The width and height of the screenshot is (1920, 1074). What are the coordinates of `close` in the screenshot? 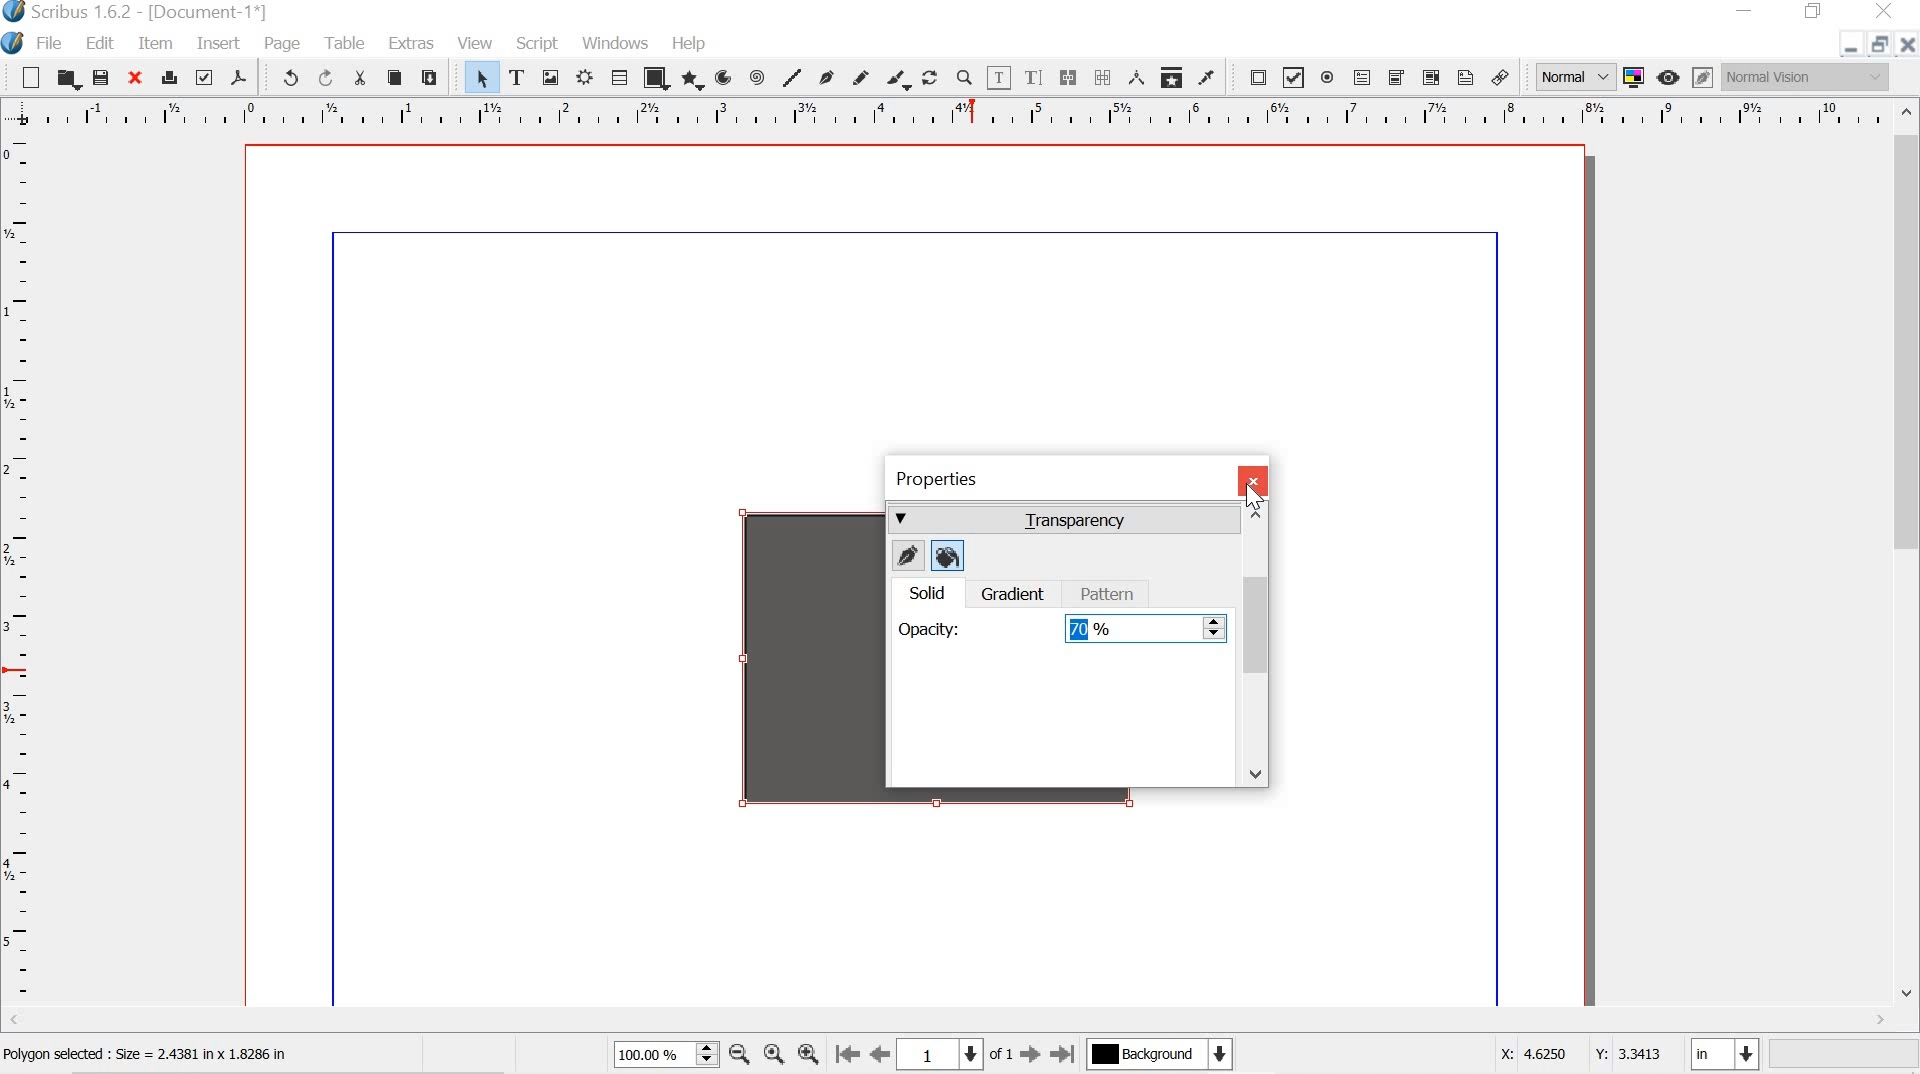 It's located at (1252, 480).